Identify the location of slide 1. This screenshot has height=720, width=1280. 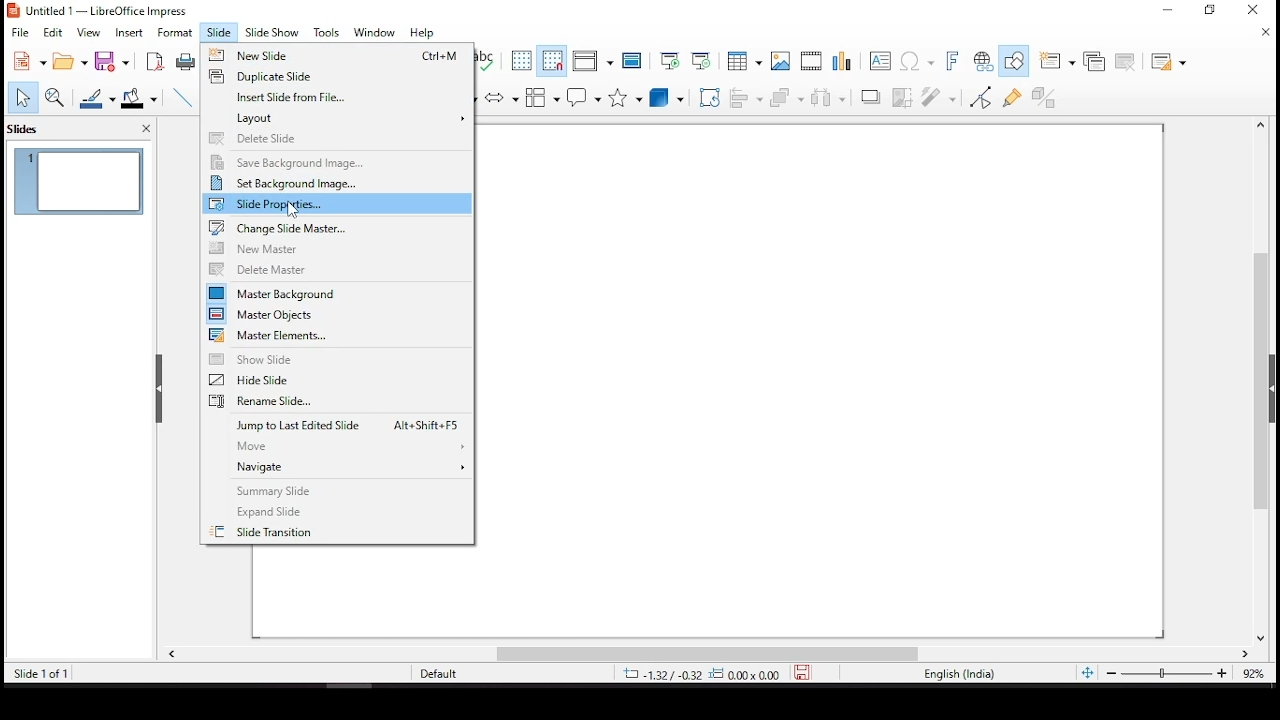
(79, 181).